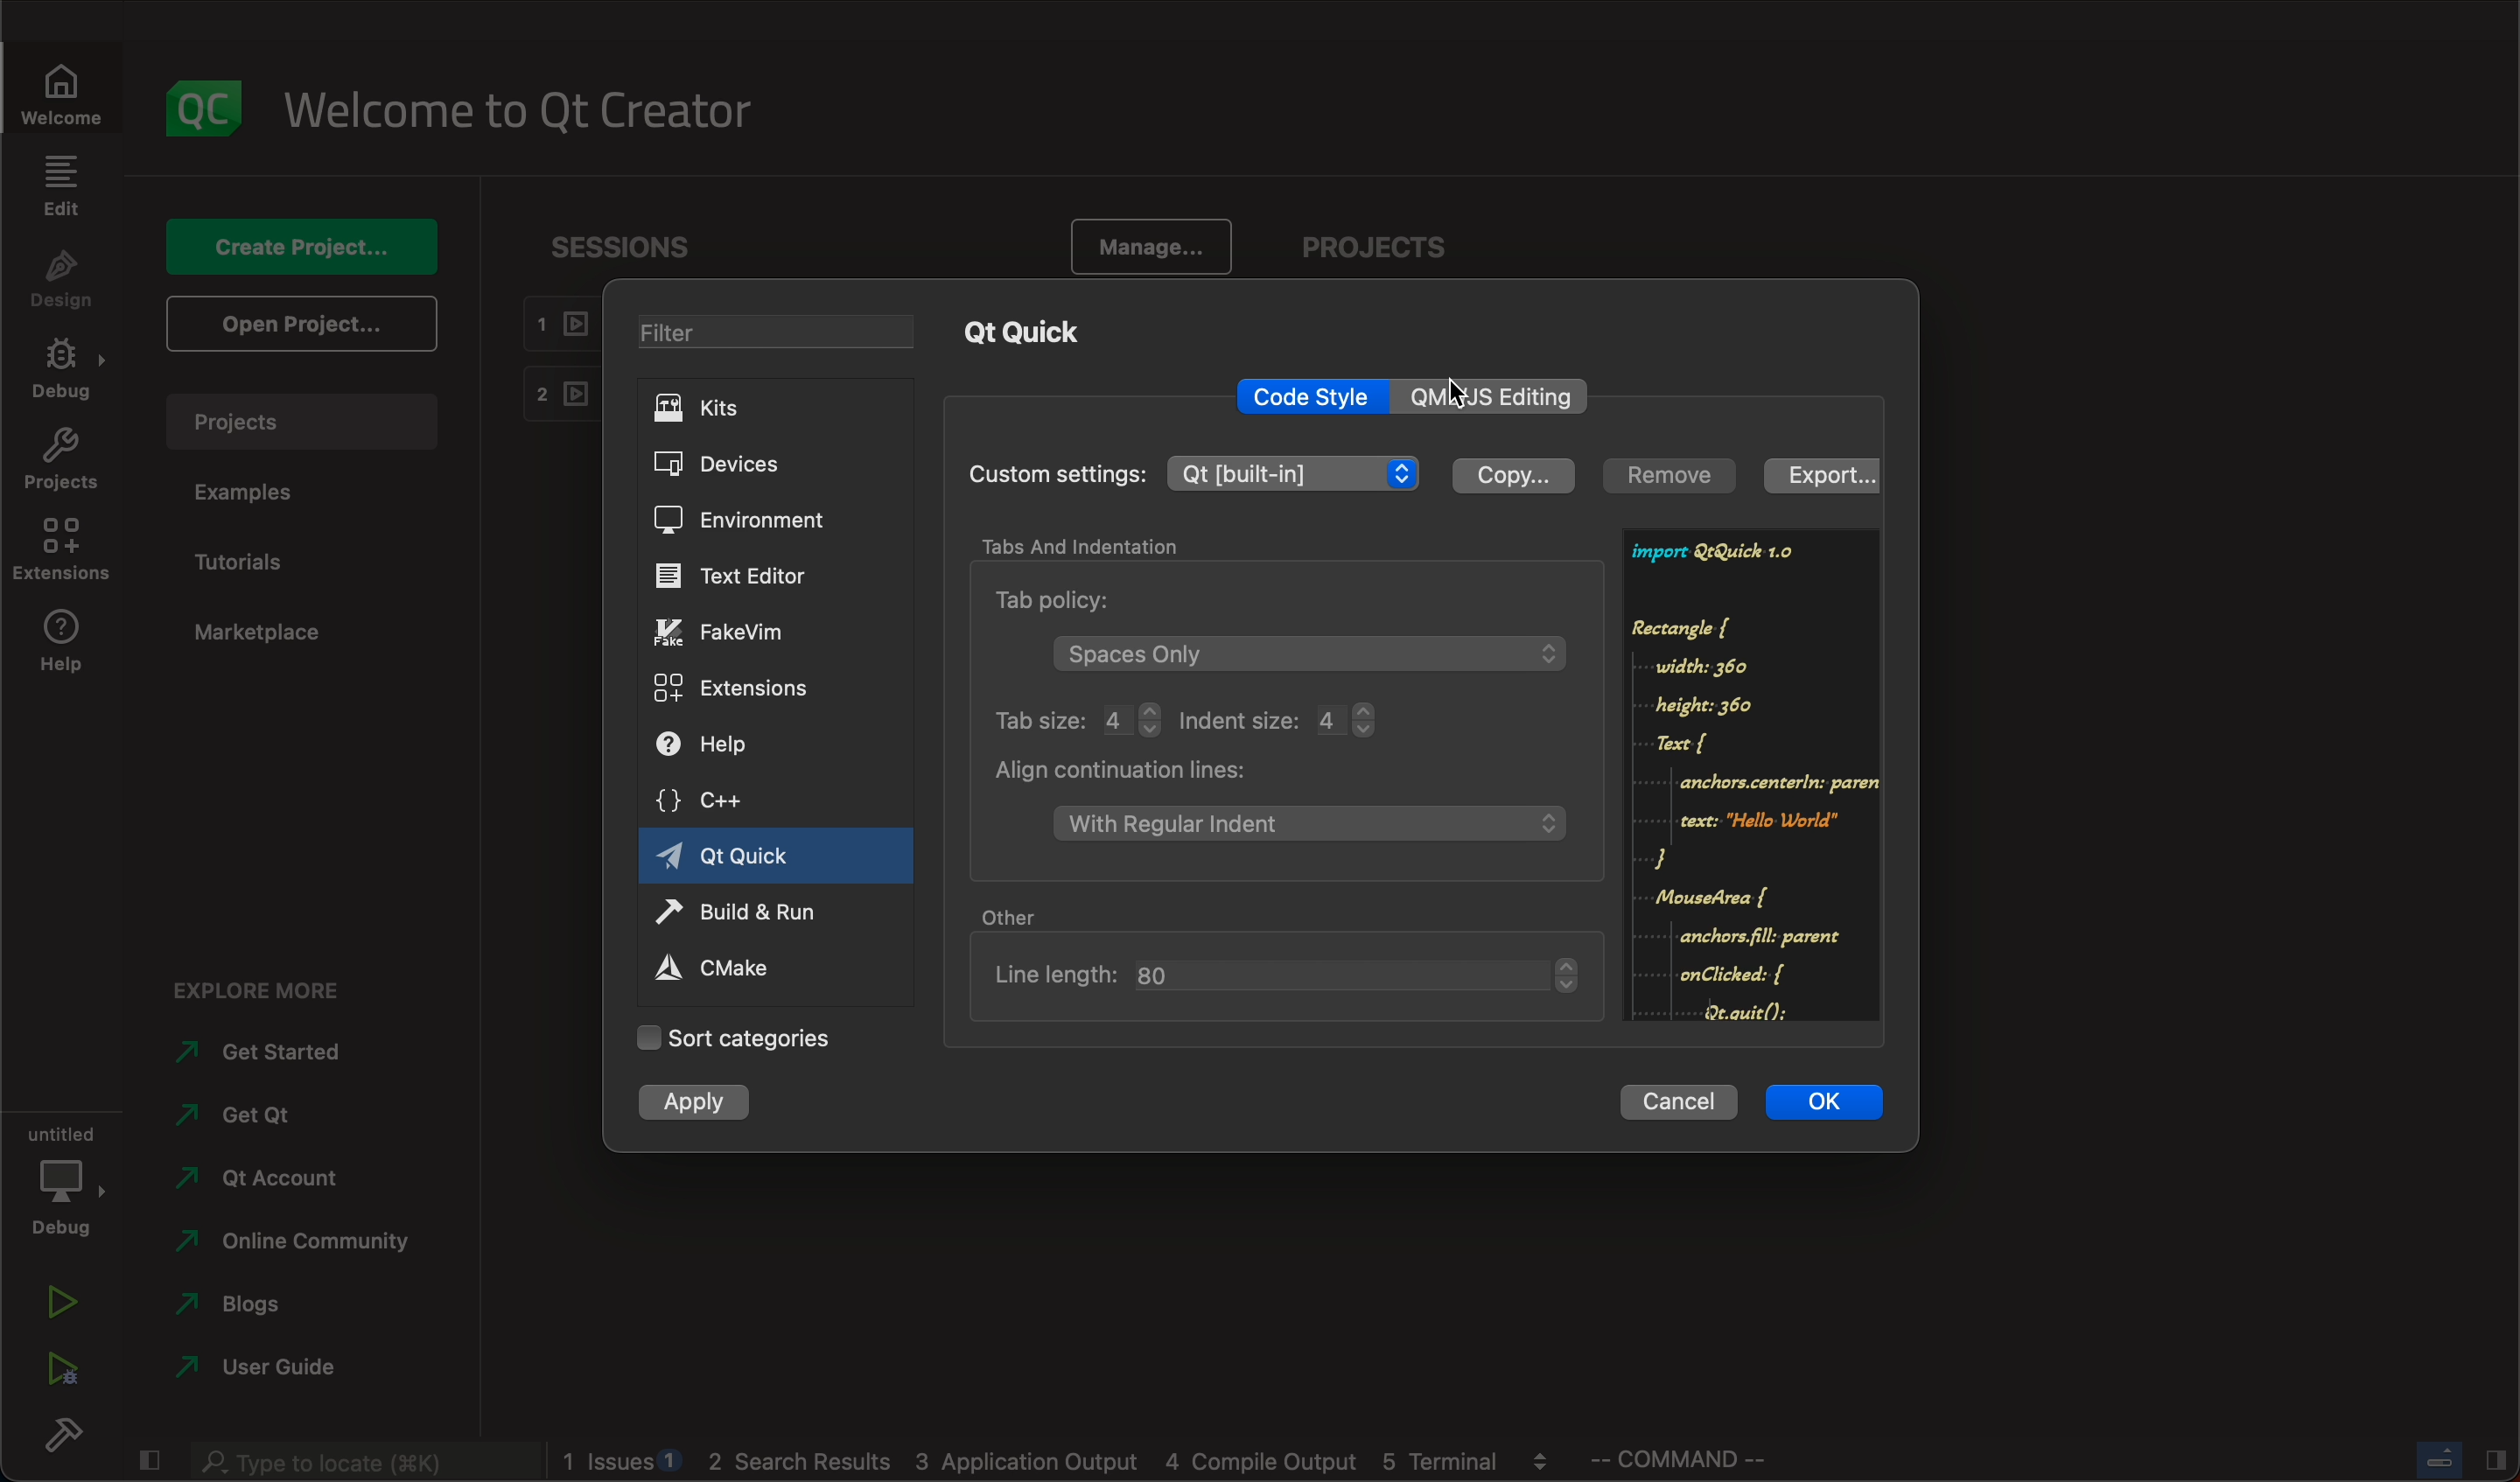 The height and width of the screenshot is (1482, 2520). Describe the element at coordinates (1286, 631) in the screenshot. I see `tab policy` at that location.